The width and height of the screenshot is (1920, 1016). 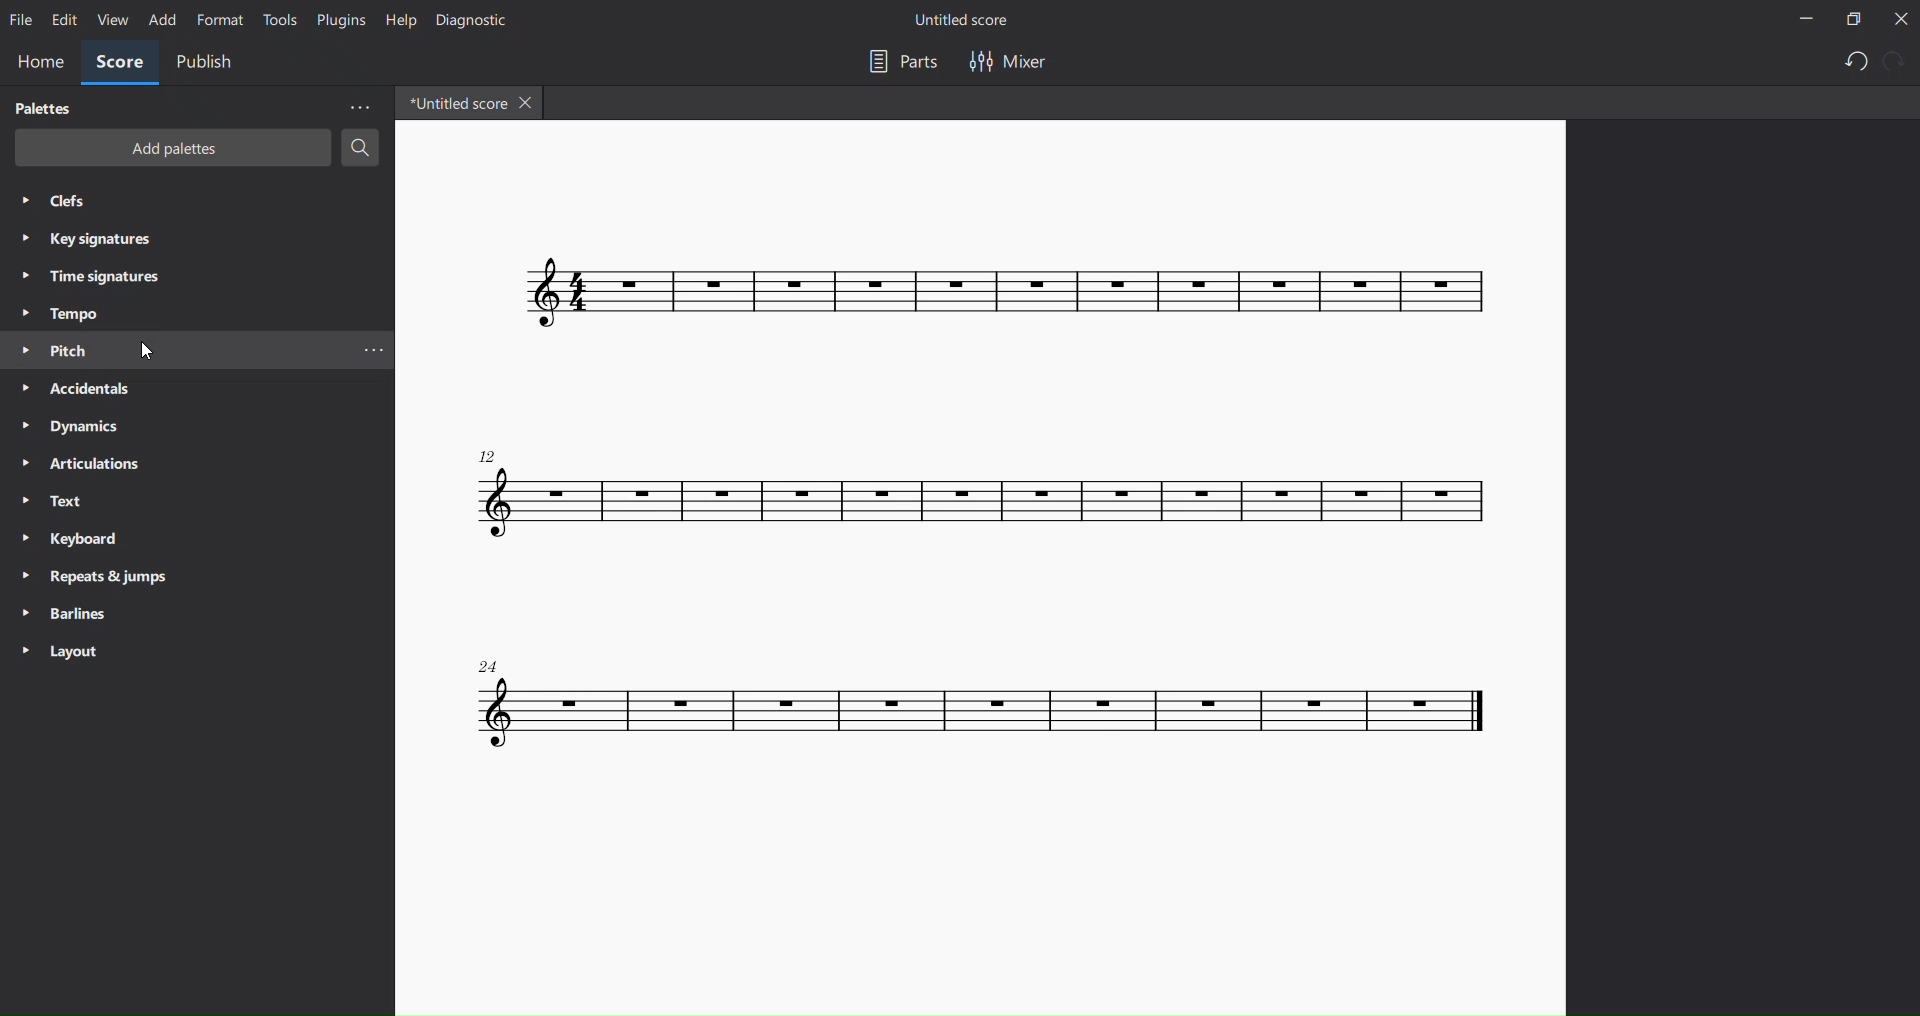 I want to click on public, so click(x=210, y=65).